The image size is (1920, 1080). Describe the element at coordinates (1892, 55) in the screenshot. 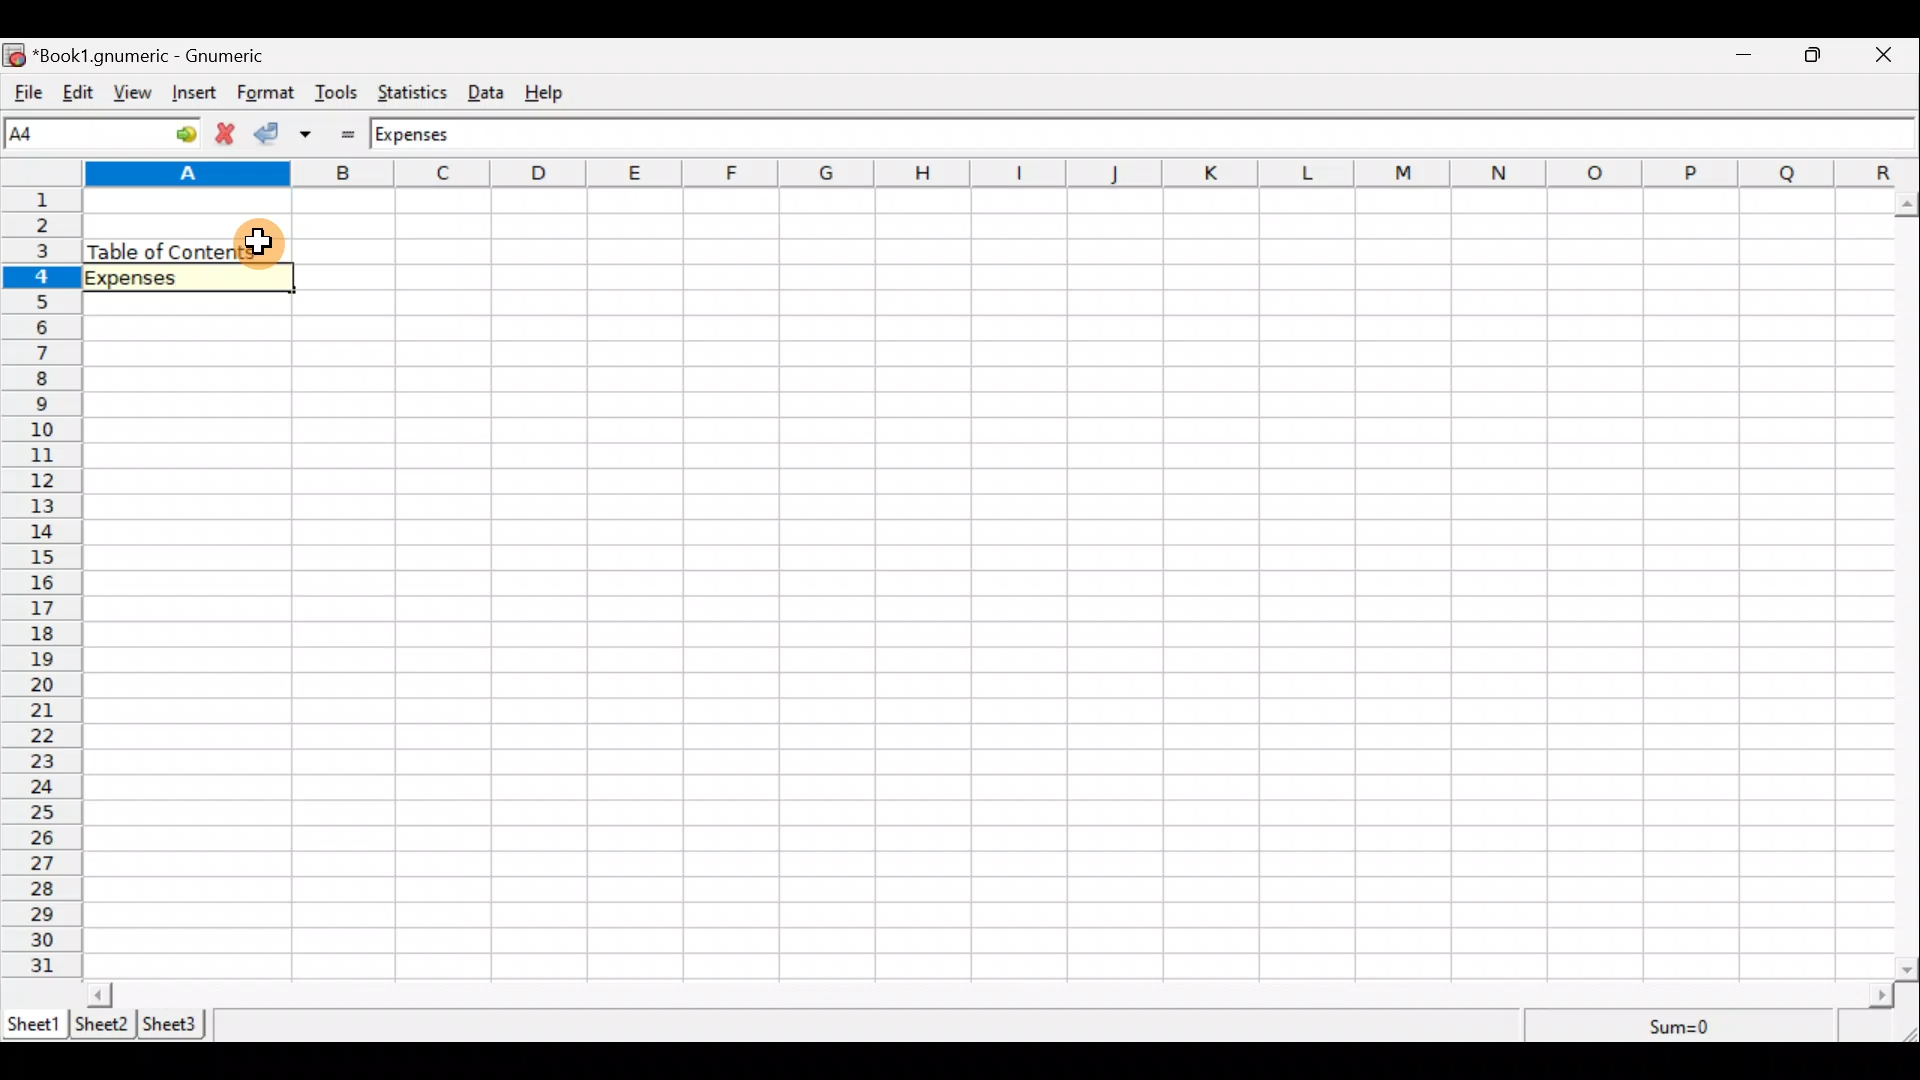

I see `Close` at that location.